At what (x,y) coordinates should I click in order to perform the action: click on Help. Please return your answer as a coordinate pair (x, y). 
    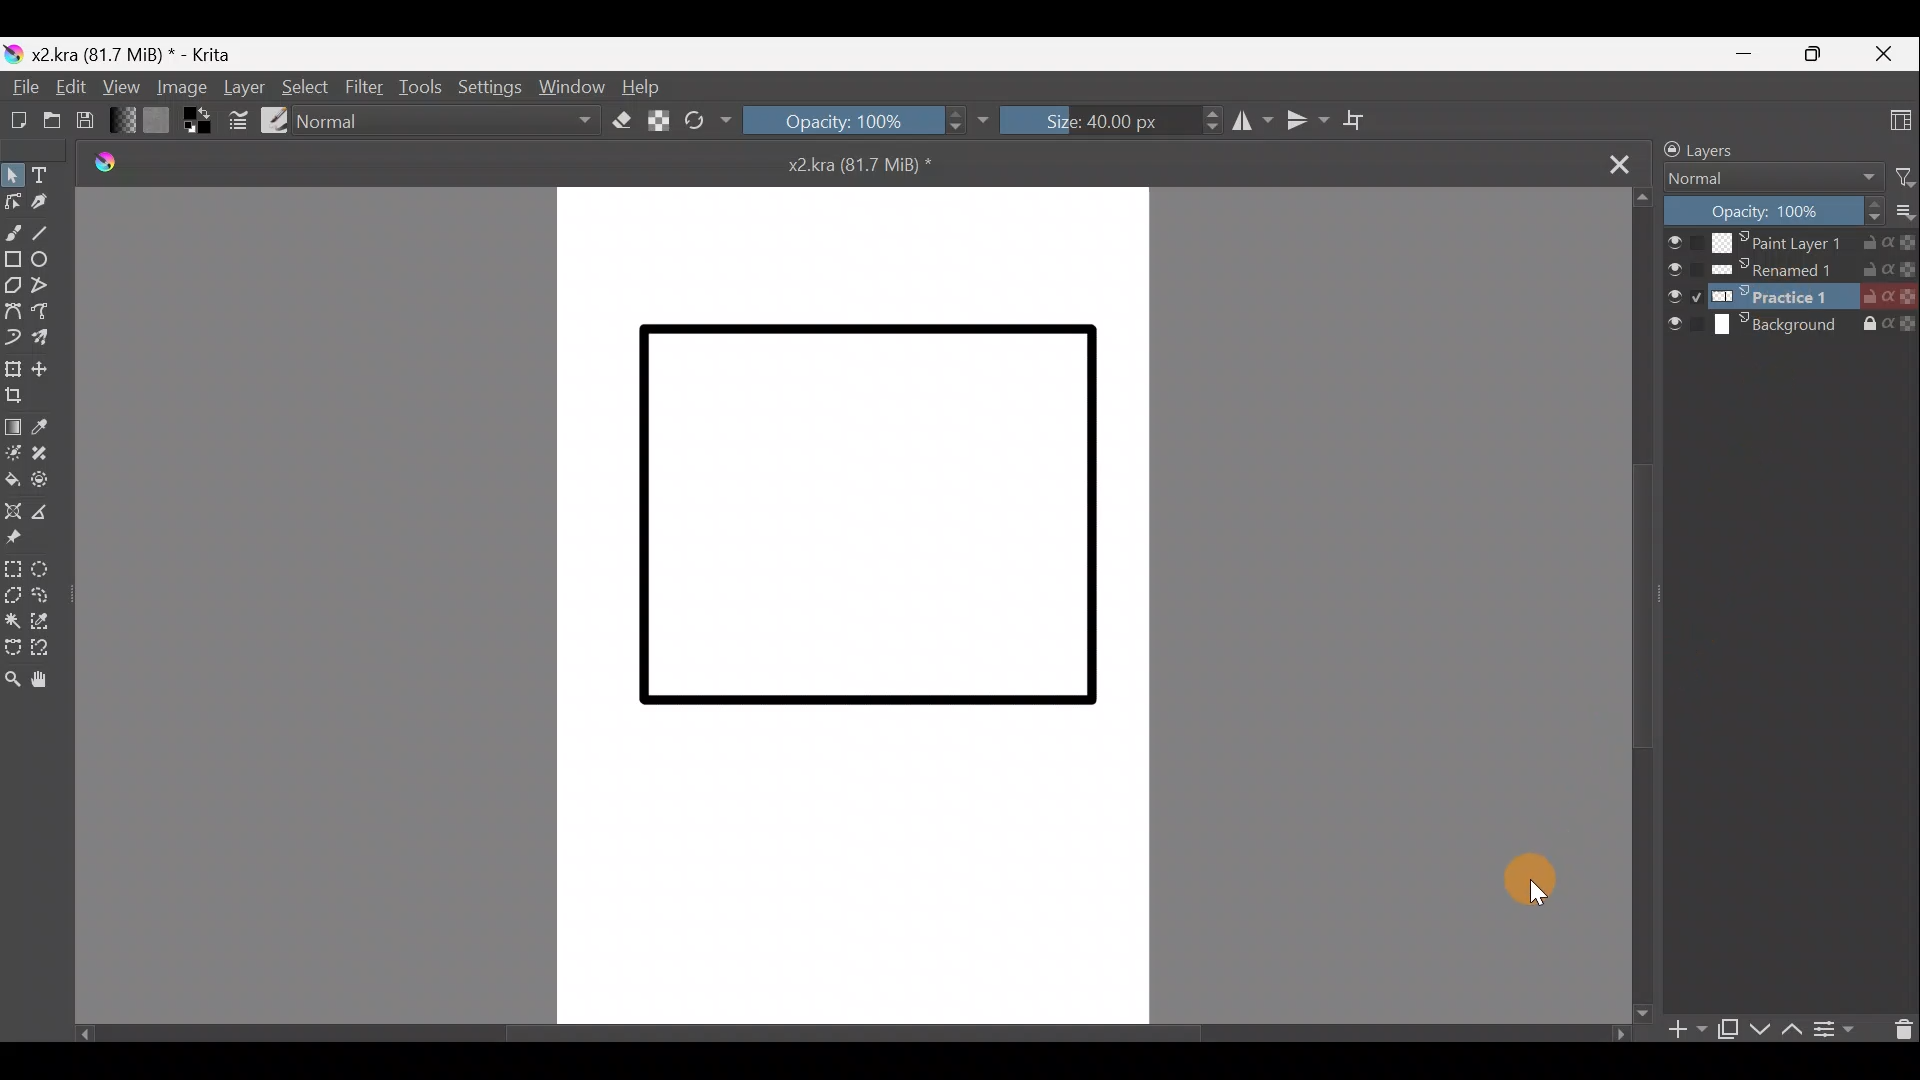
    Looking at the image, I should click on (644, 83).